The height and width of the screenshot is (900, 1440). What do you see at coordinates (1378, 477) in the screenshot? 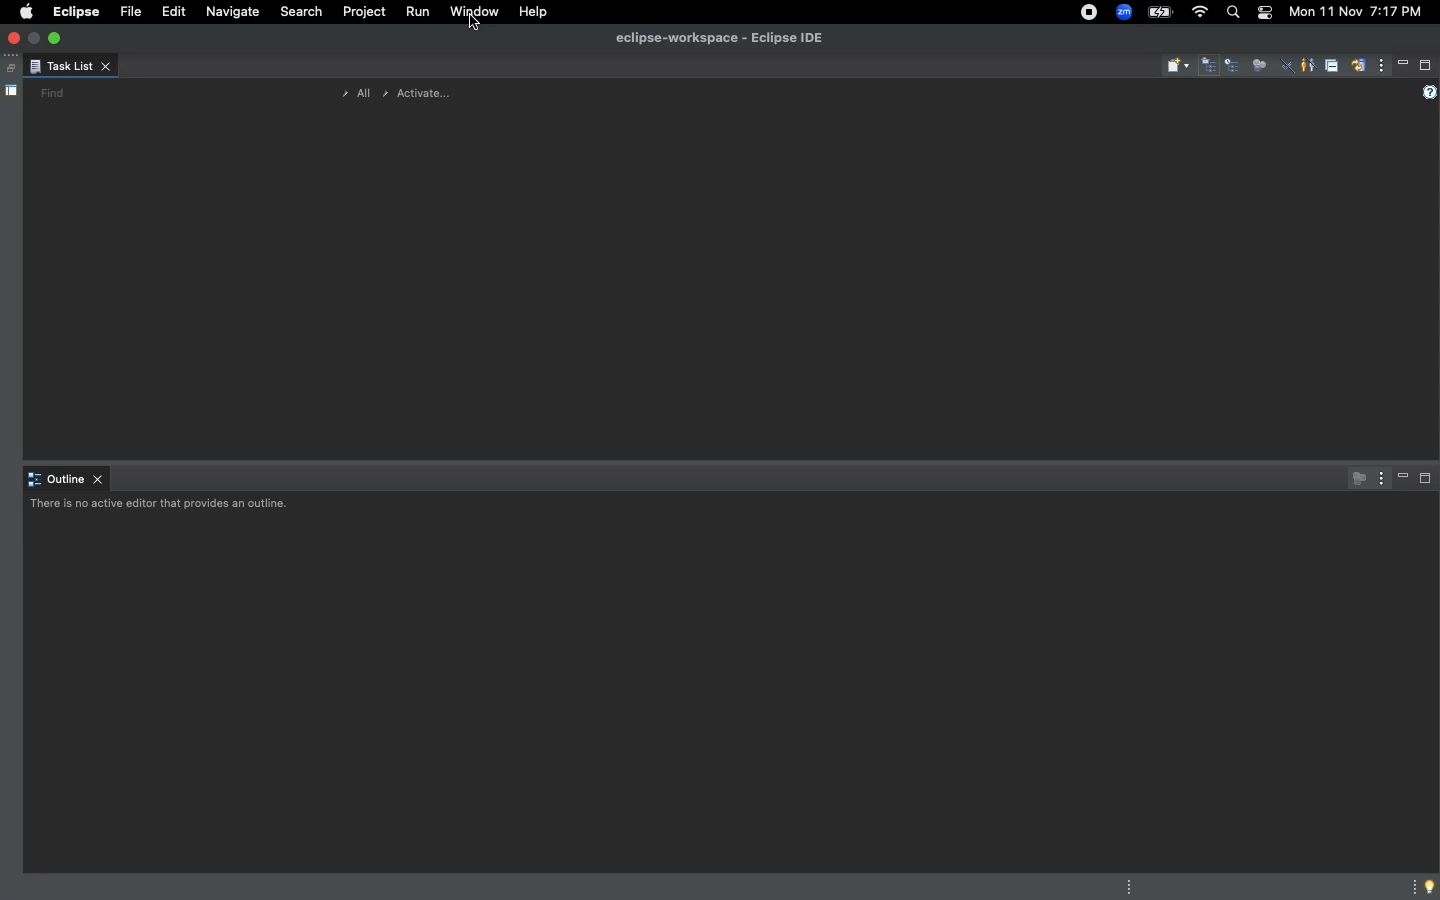
I see `View menu` at bounding box center [1378, 477].